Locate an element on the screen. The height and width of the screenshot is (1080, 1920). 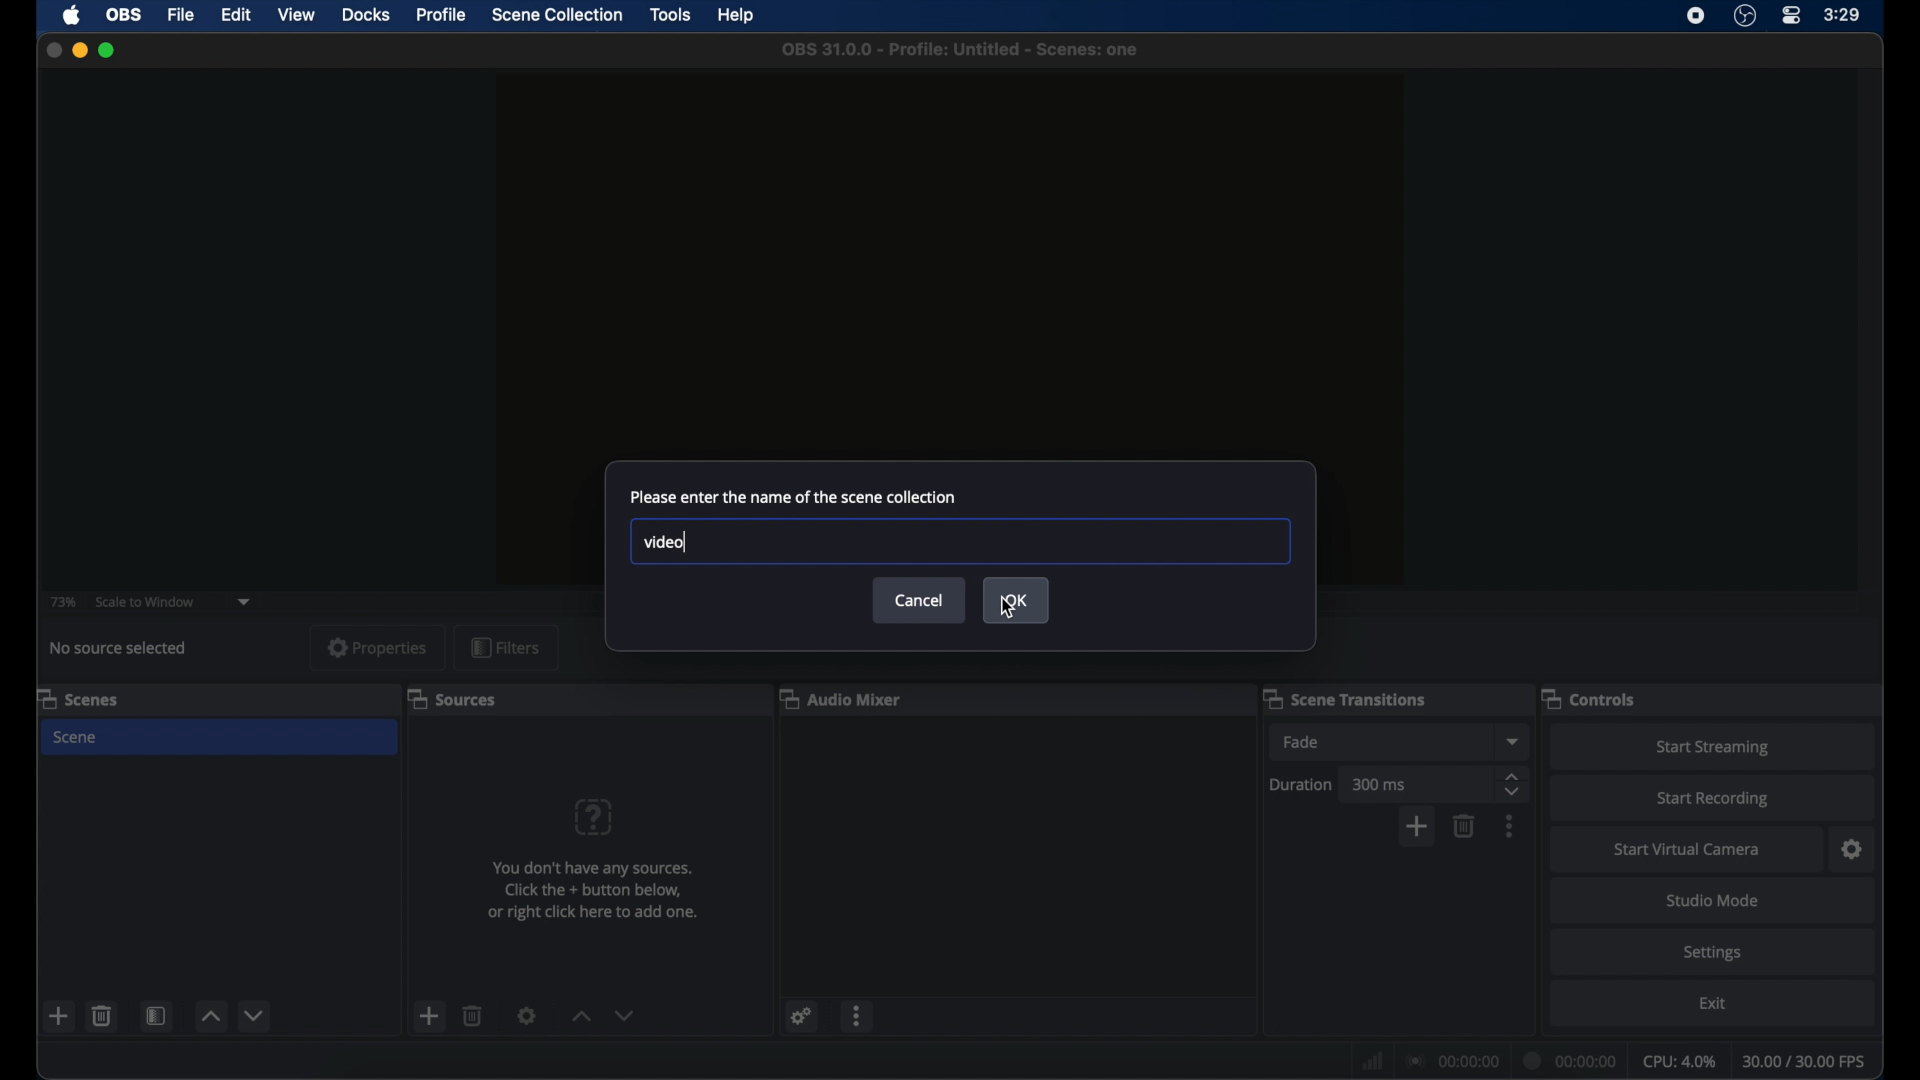
add is located at coordinates (60, 1016).